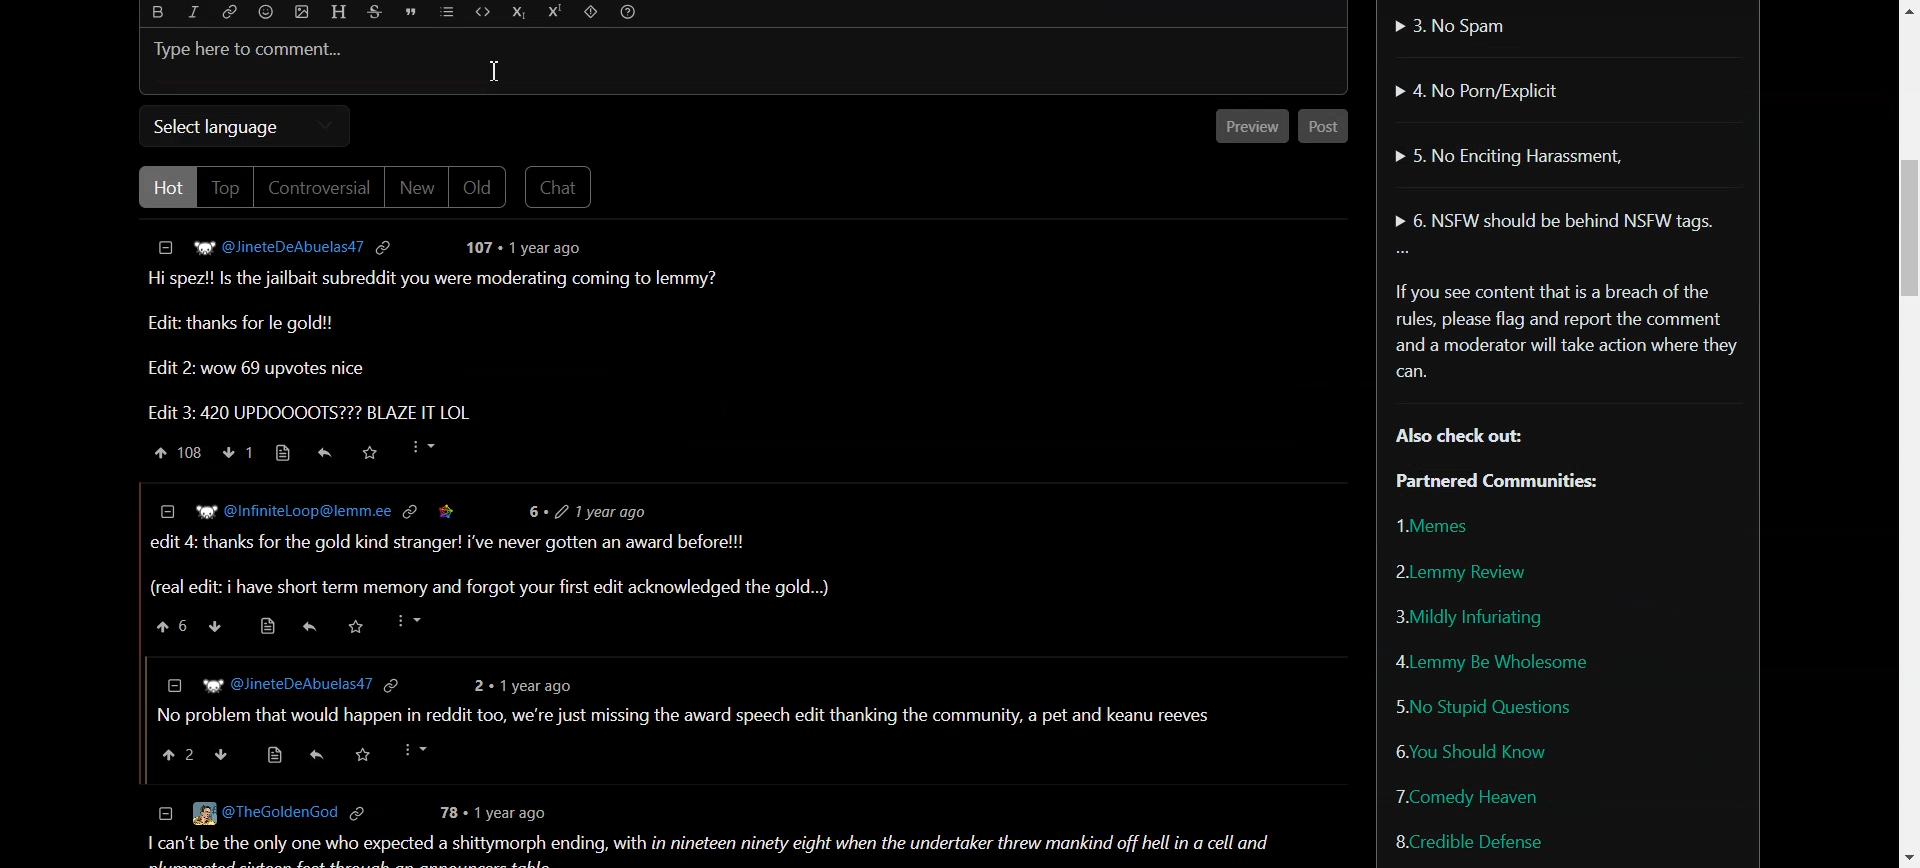  What do you see at coordinates (1471, 572) in the screenshot?
I see `Lemmy Review` at bounding box center [1471, 572].